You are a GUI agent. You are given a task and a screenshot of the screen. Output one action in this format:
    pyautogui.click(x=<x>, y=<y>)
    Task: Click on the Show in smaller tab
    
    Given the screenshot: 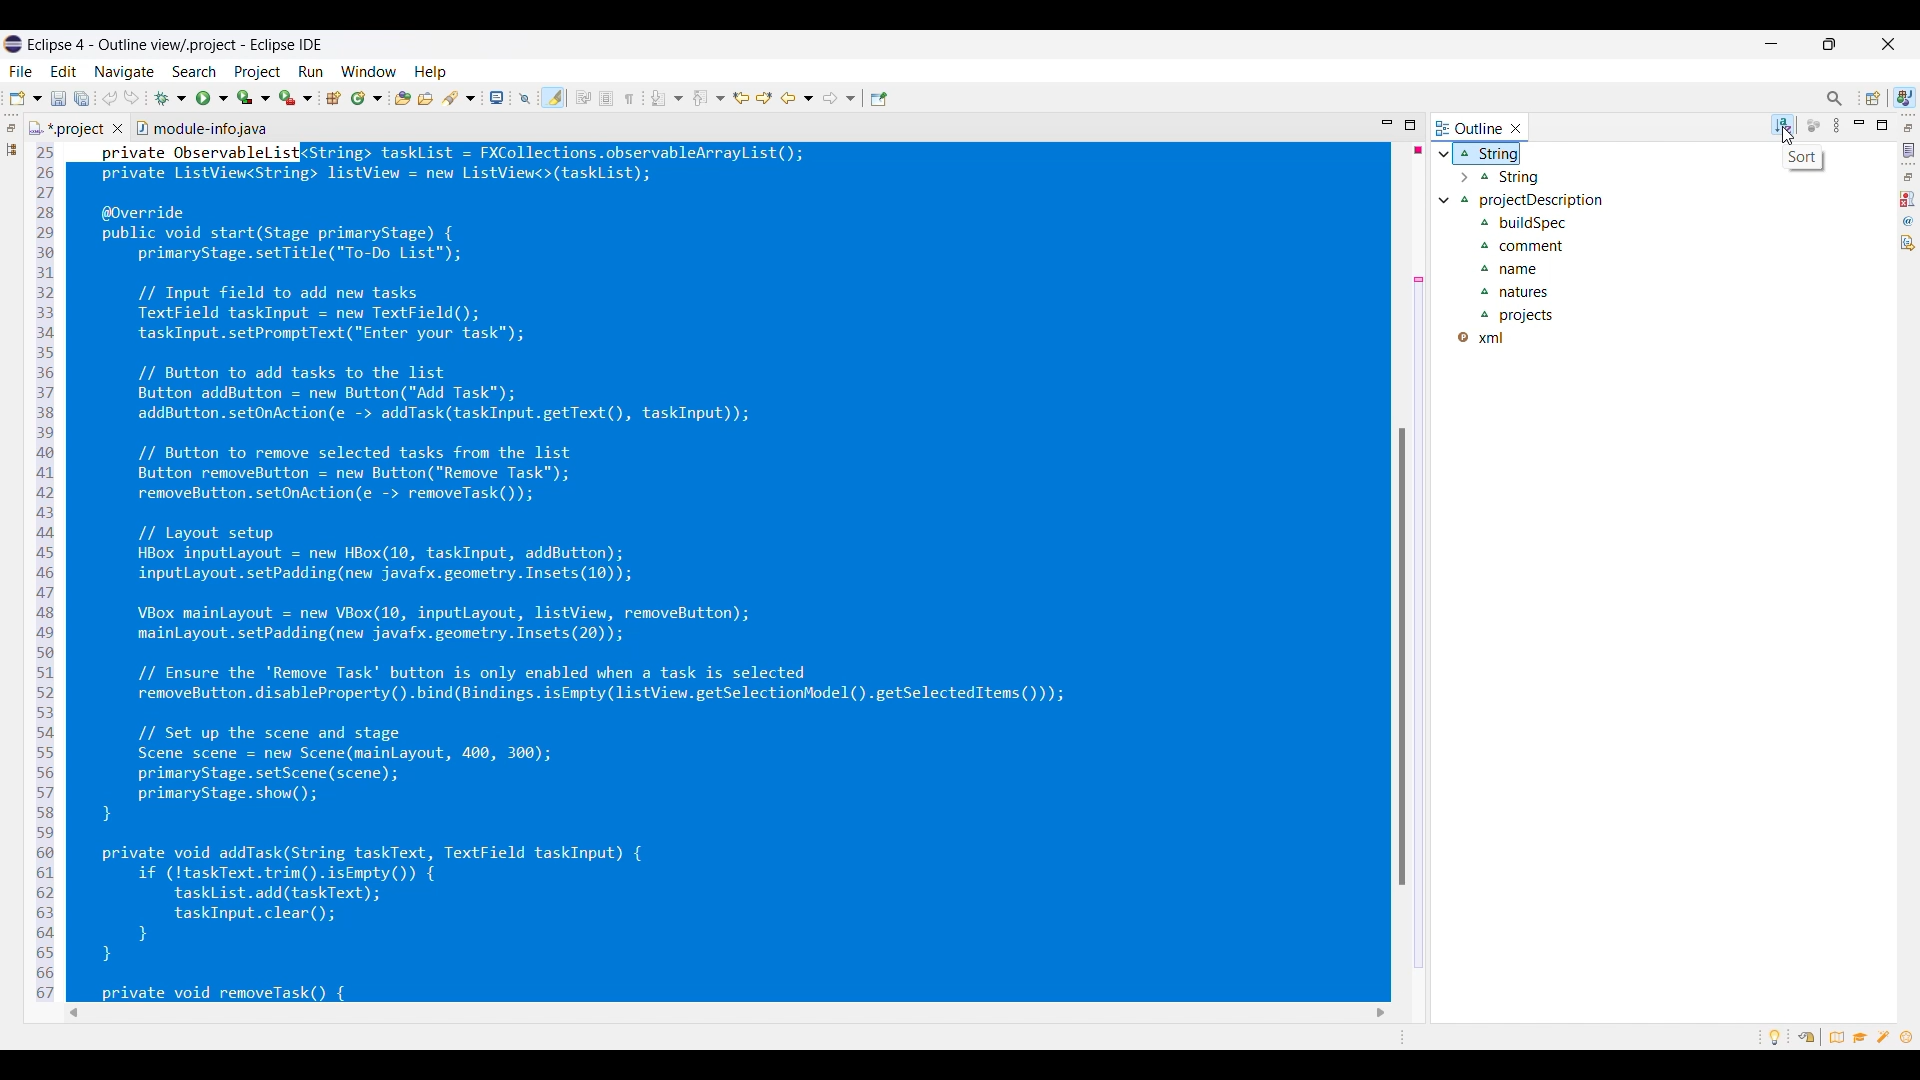 What is the action you would take?
    pyautogui.click(x=1829, y=44)
    